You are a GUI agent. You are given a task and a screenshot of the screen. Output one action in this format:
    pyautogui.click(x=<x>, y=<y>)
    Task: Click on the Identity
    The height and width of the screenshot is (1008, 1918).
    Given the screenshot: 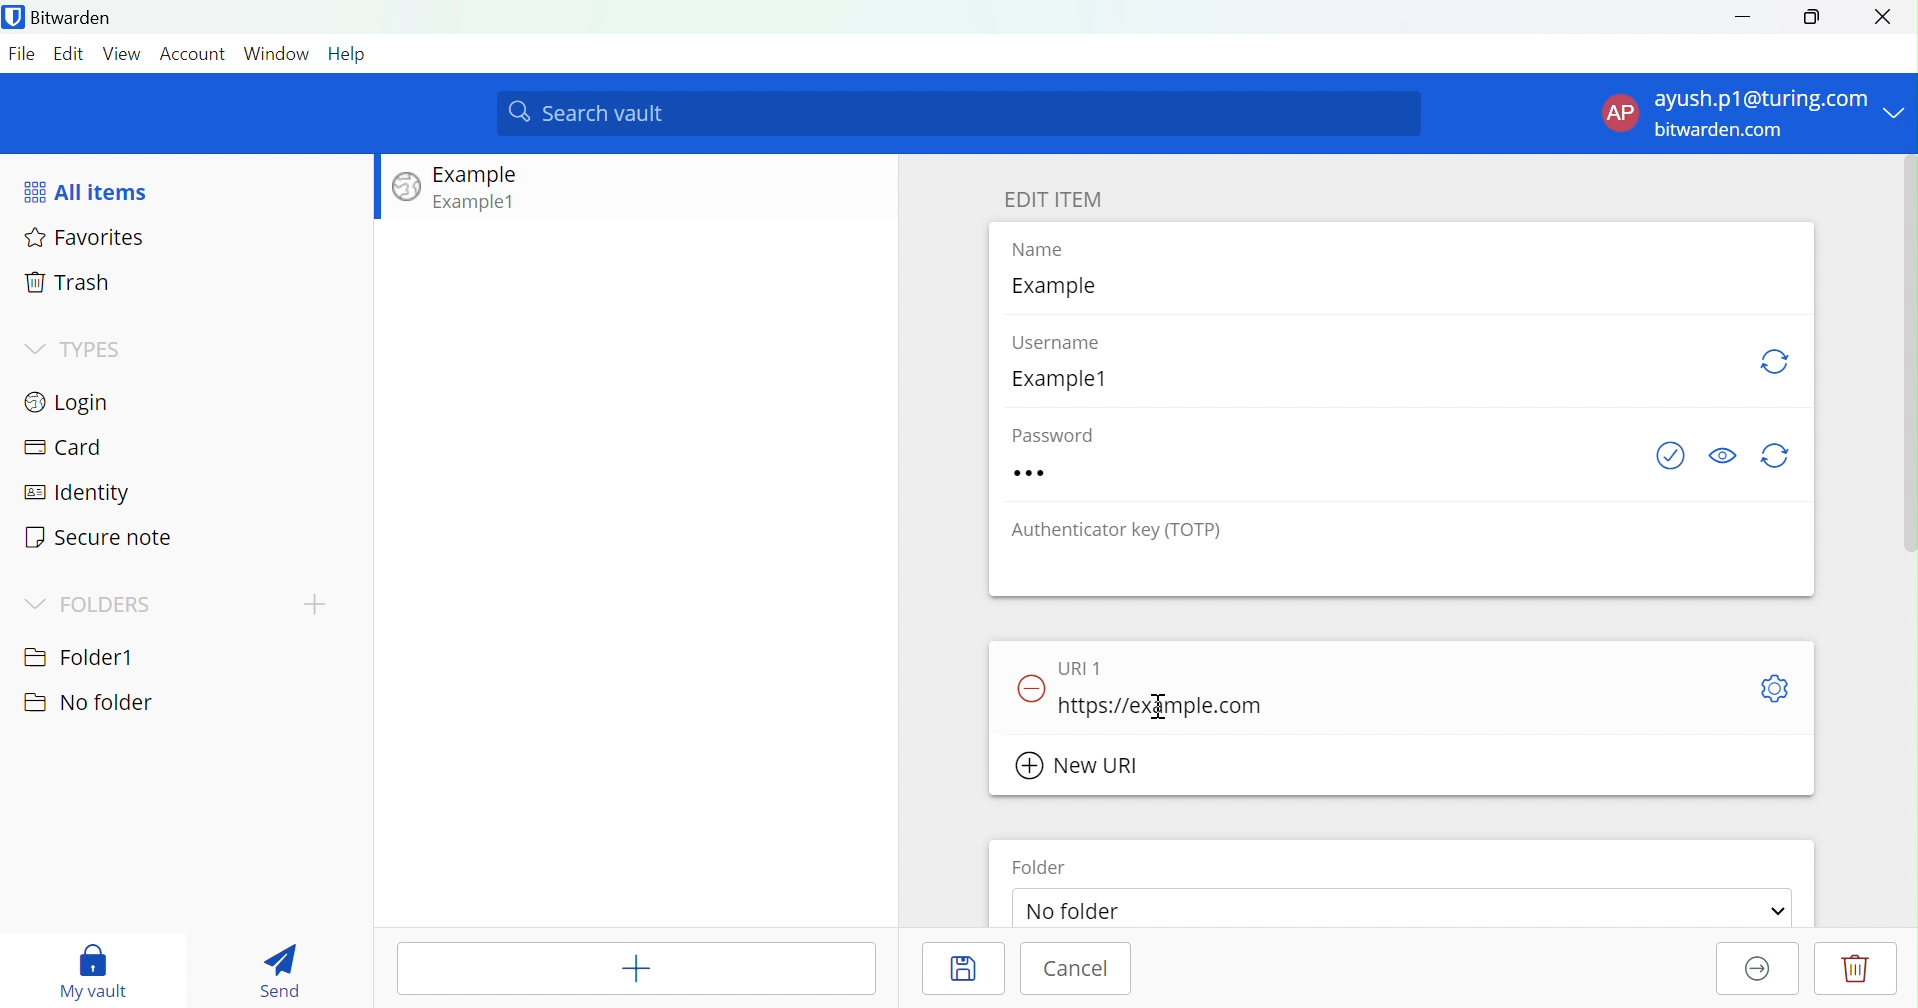 What is the action you would take?
    pyautogui.click(x=79, y=494)
    